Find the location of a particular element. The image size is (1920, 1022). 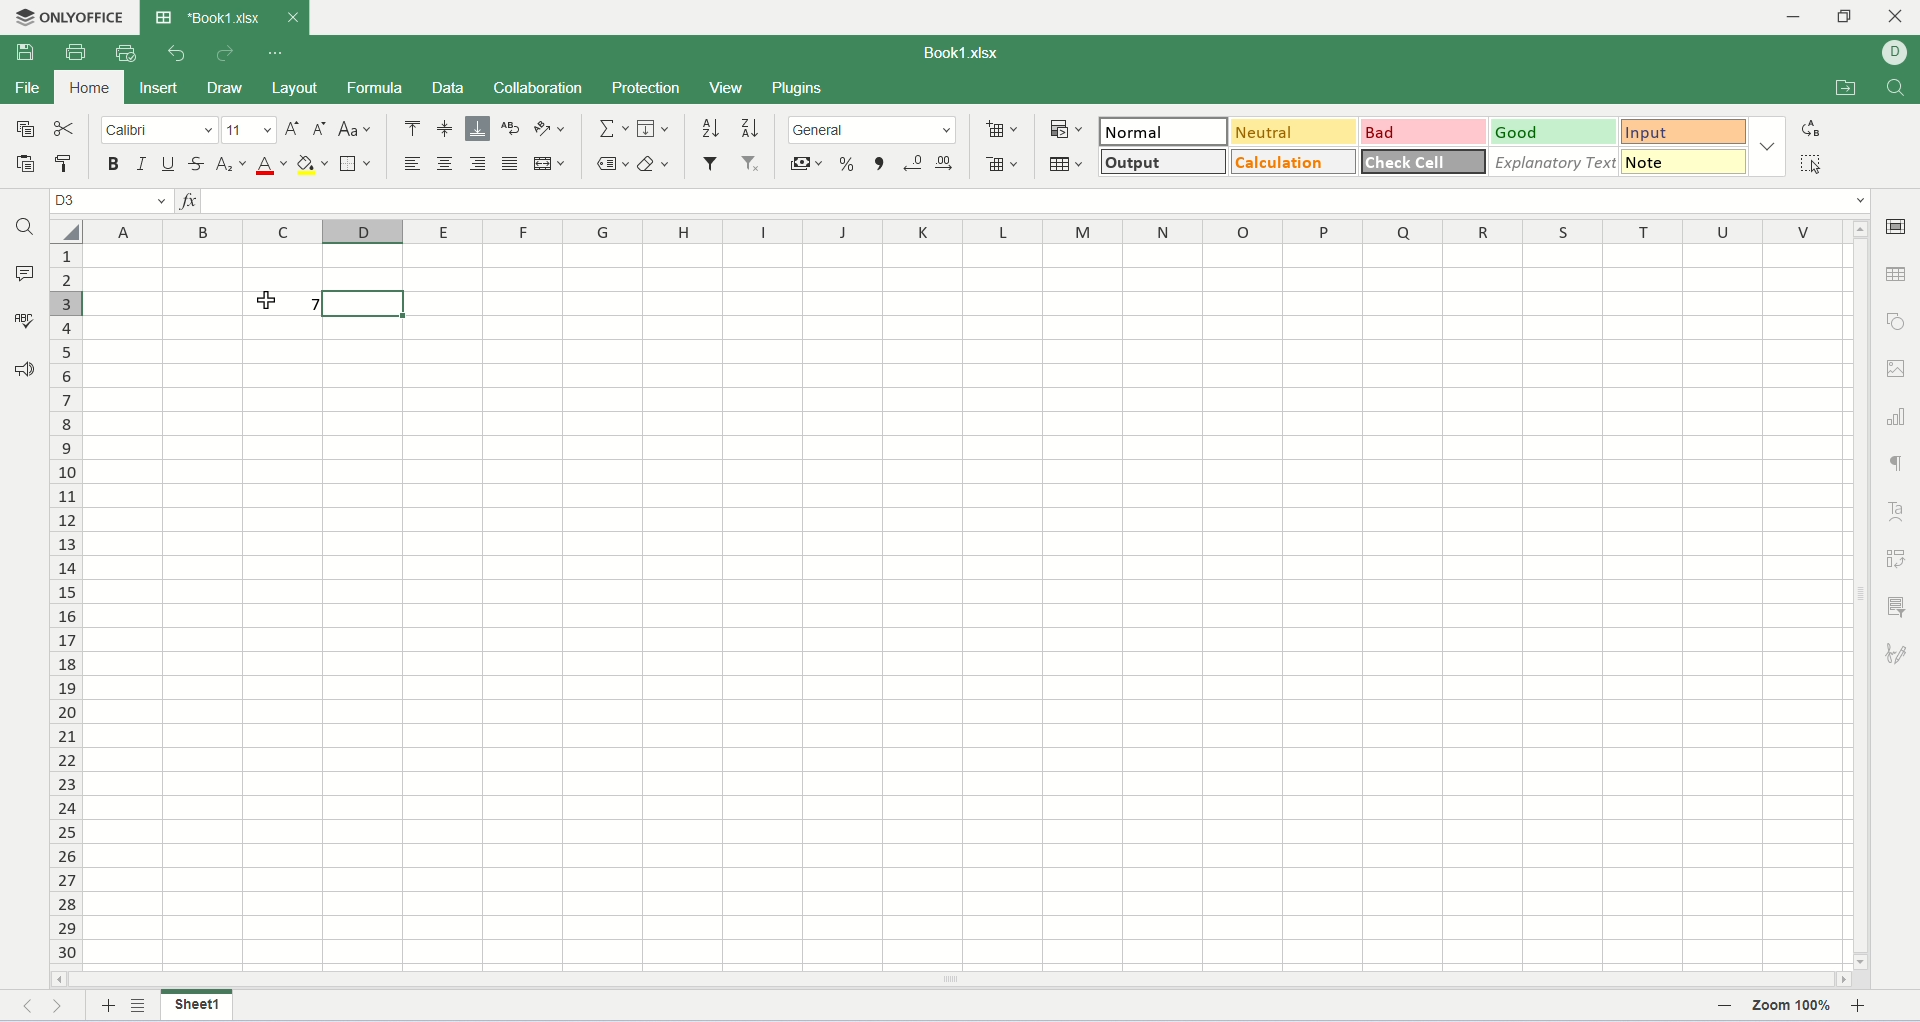

font size is located at coordinates (250, 129).